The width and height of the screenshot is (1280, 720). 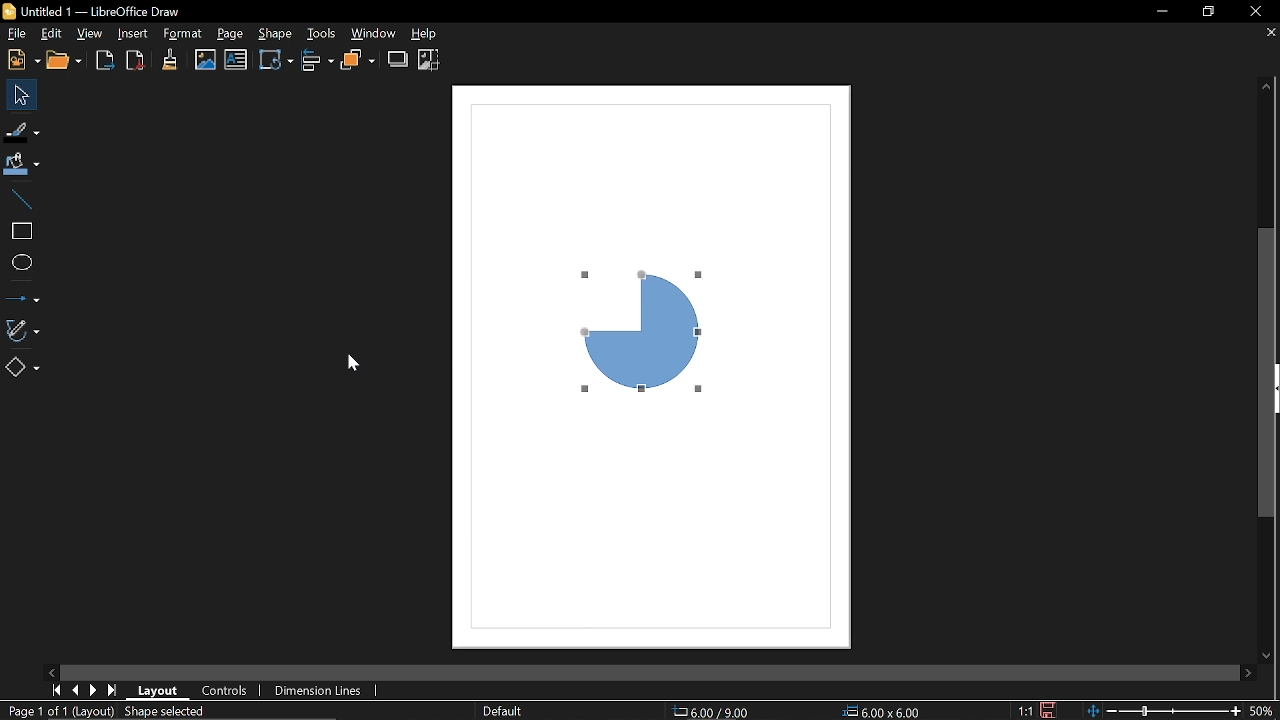 What do you see at coordinates (58, 690) in the screenshot?
I see `Go to first page` at bounding box center [58, 690].